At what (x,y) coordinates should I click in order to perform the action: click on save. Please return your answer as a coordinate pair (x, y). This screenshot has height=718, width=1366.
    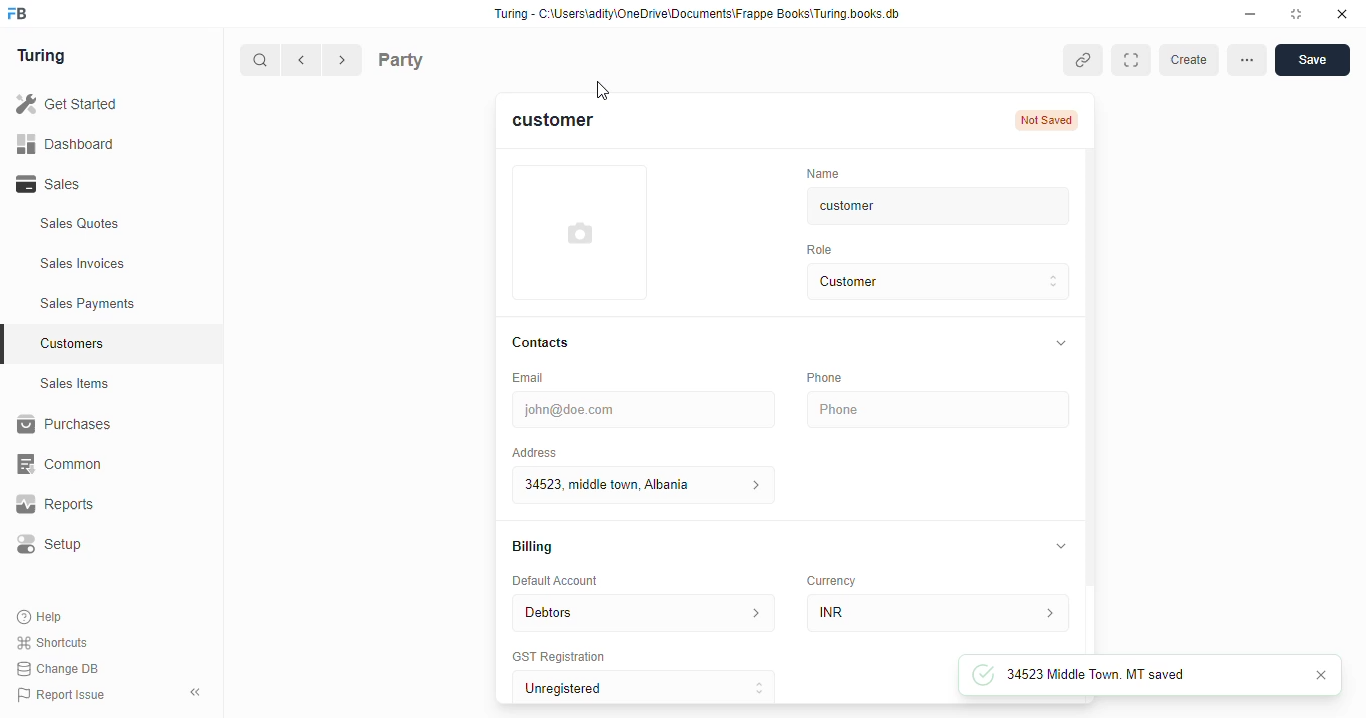
    Looking at the image, I should click on (1314, 59).